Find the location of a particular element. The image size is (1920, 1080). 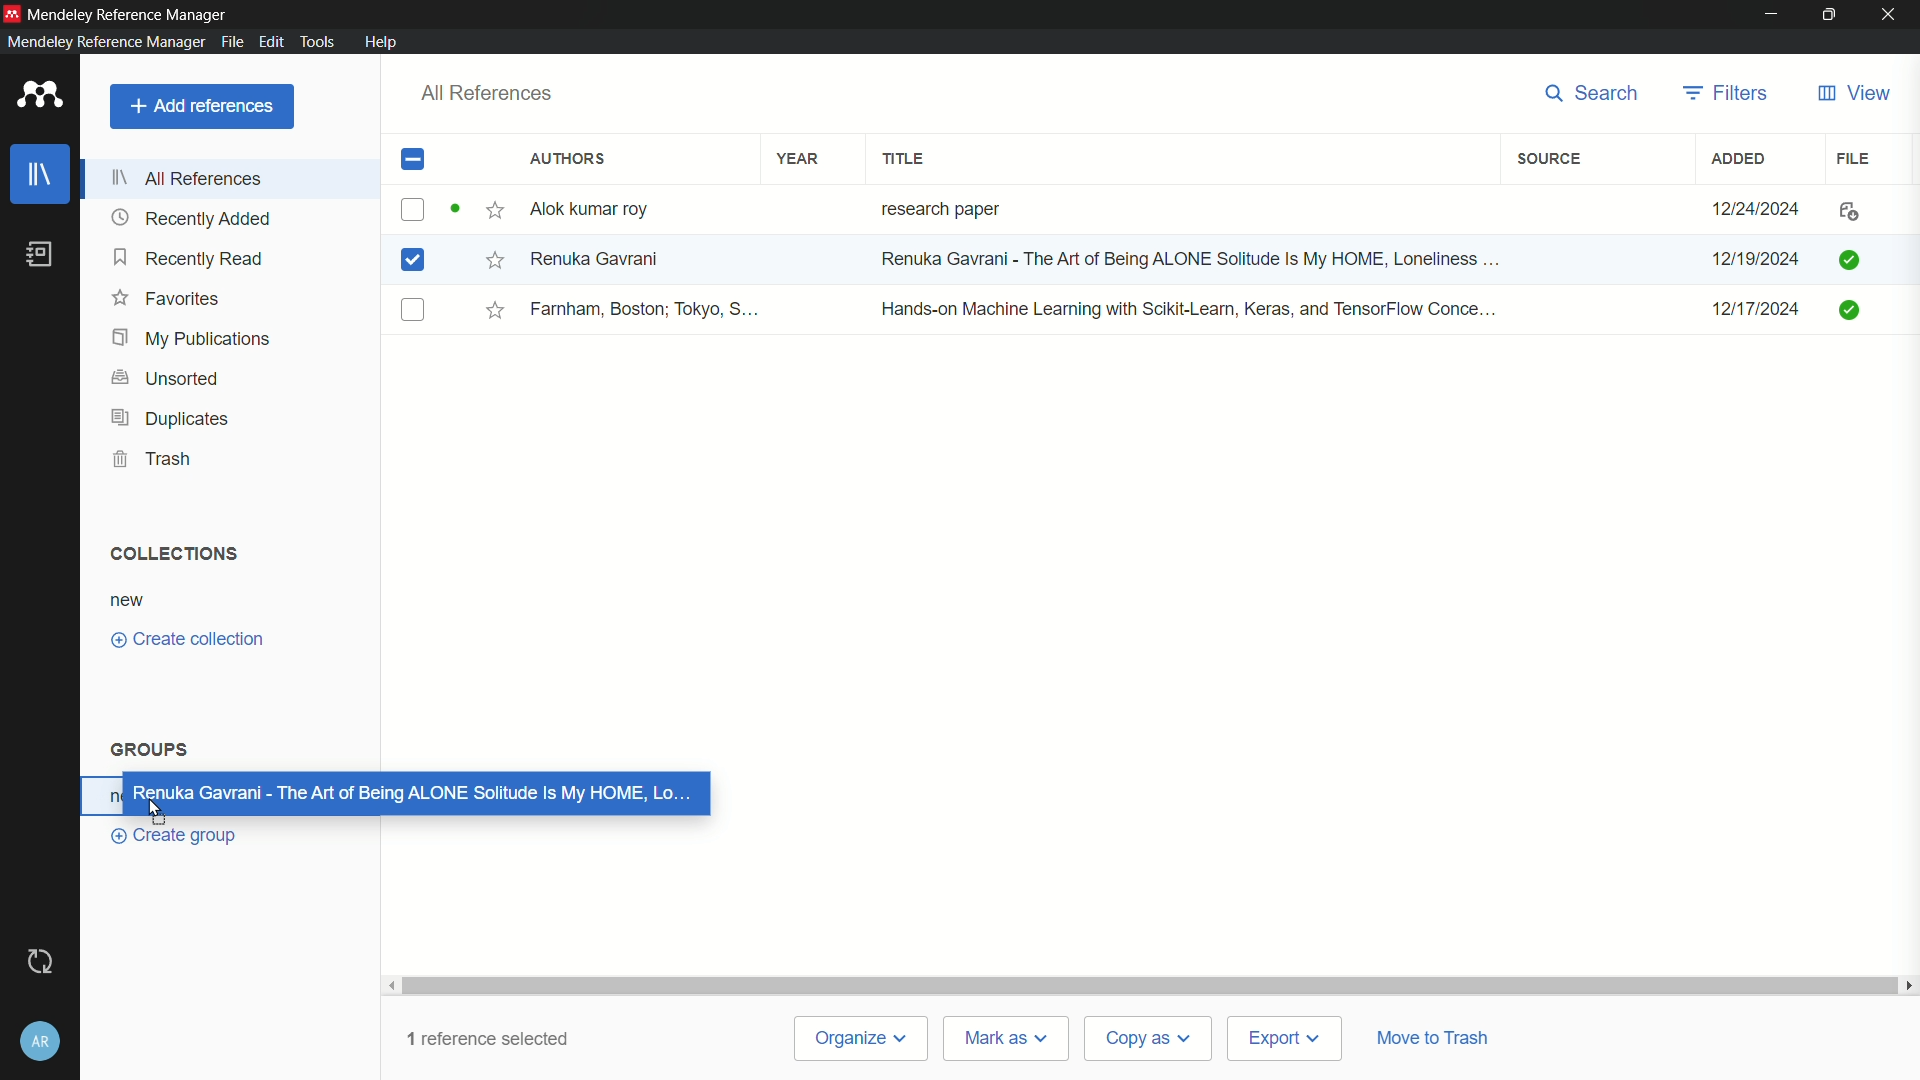

trash is located at coordinates (157, 459).